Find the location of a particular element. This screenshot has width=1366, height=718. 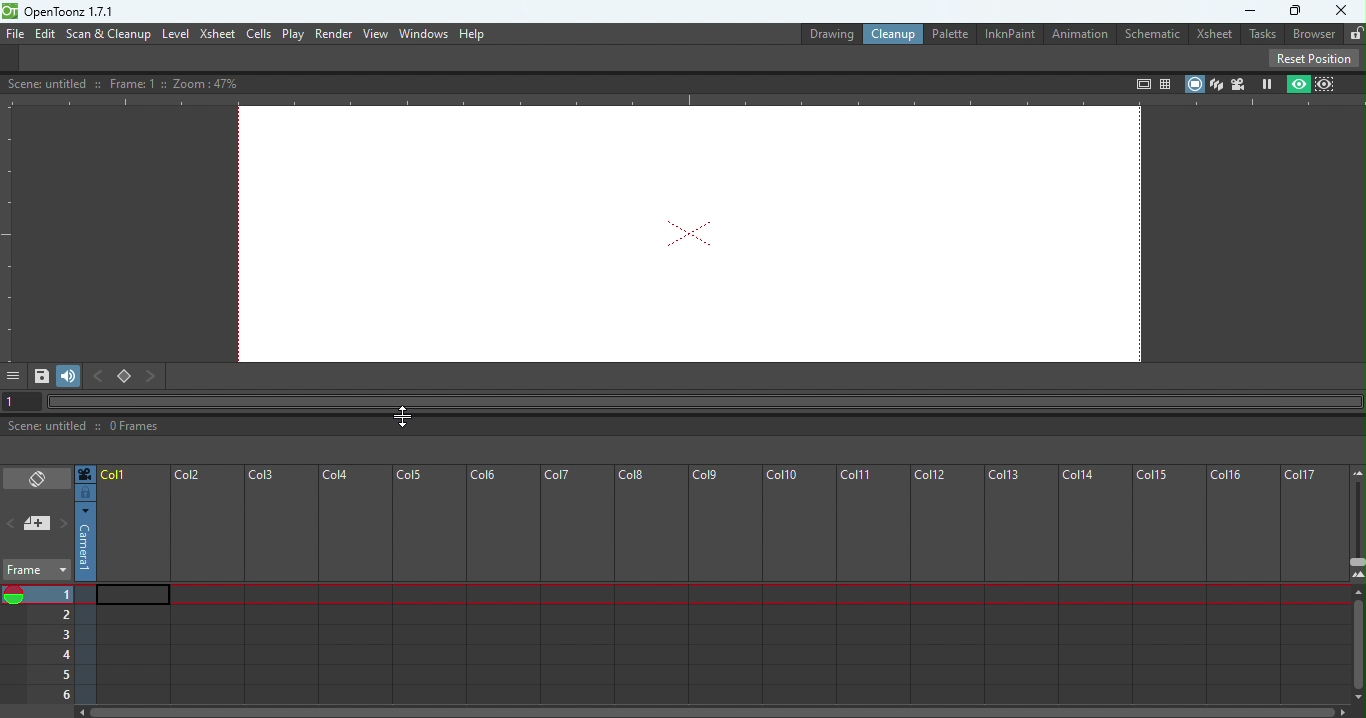

Lock rooms tab is located at coordinates (1352, 32).